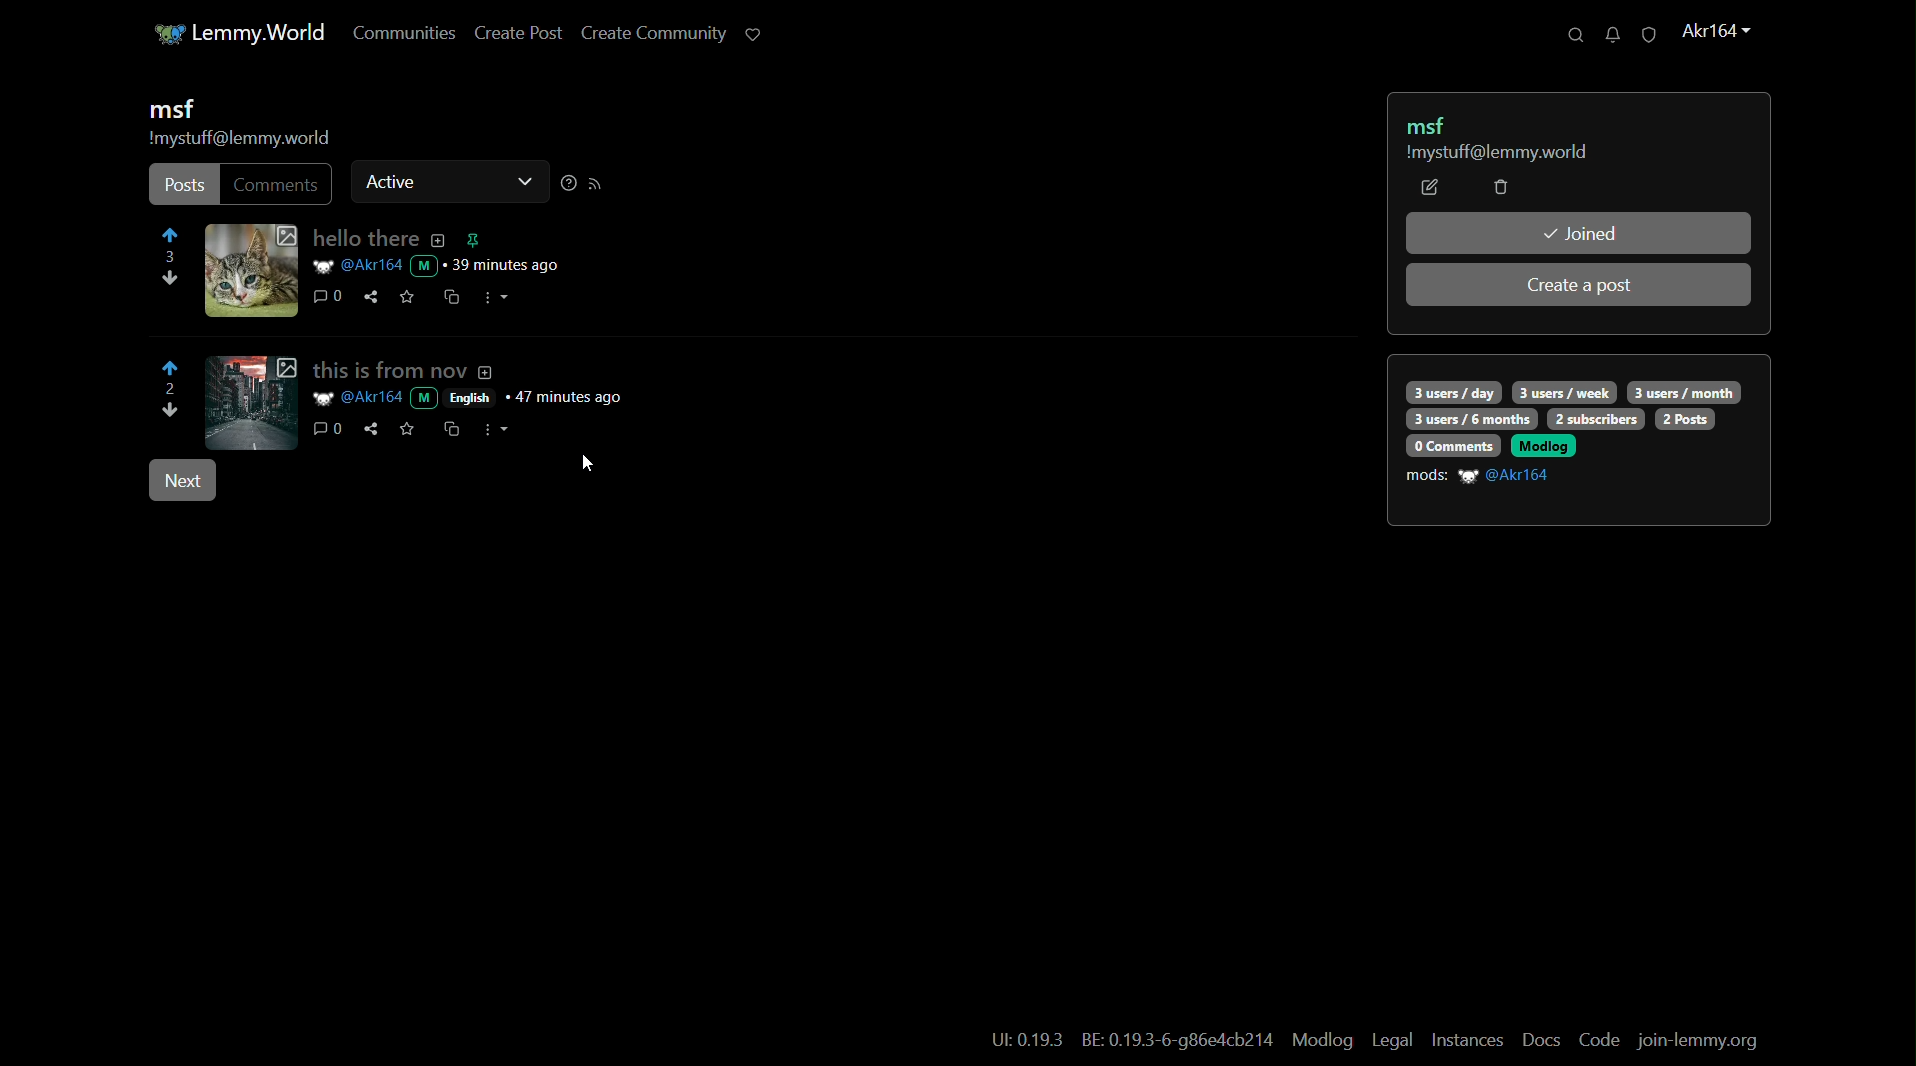 This screenshot has width=1916, height=1066. I want to click on cursor, so click(586, 462).